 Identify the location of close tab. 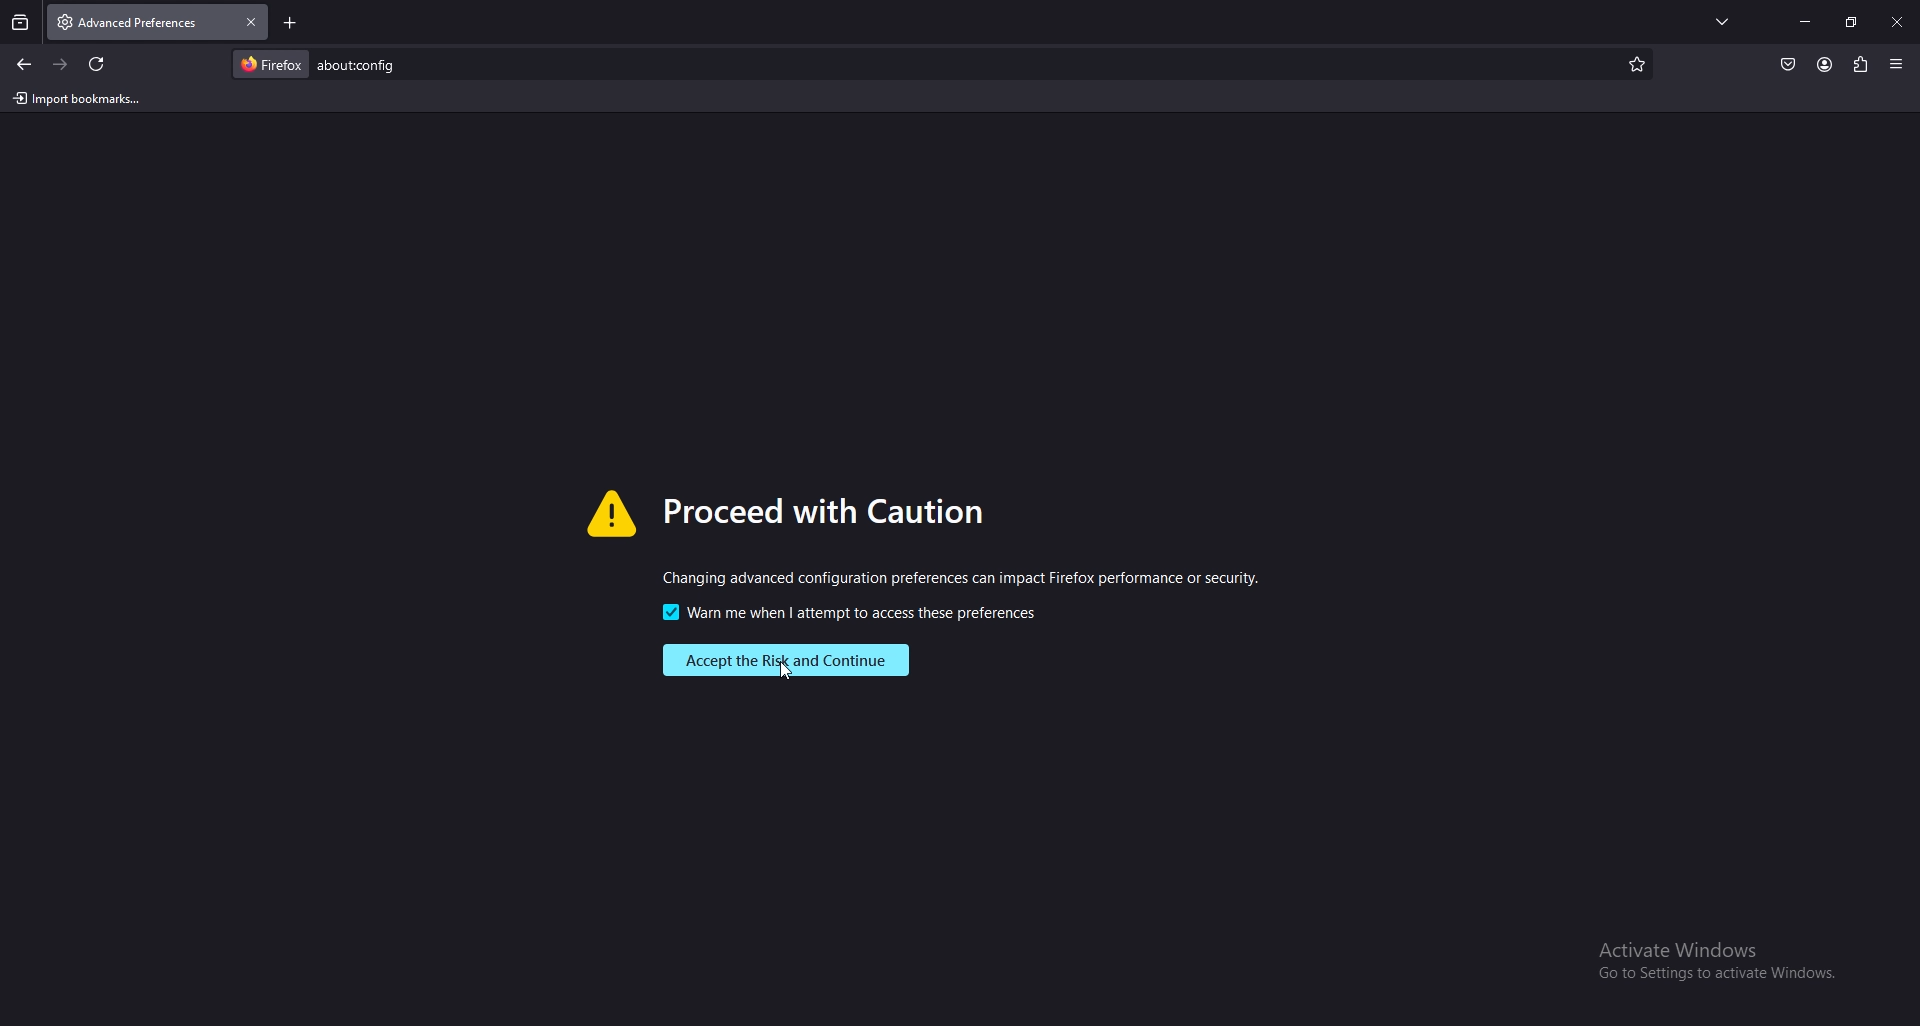
(250, 21).